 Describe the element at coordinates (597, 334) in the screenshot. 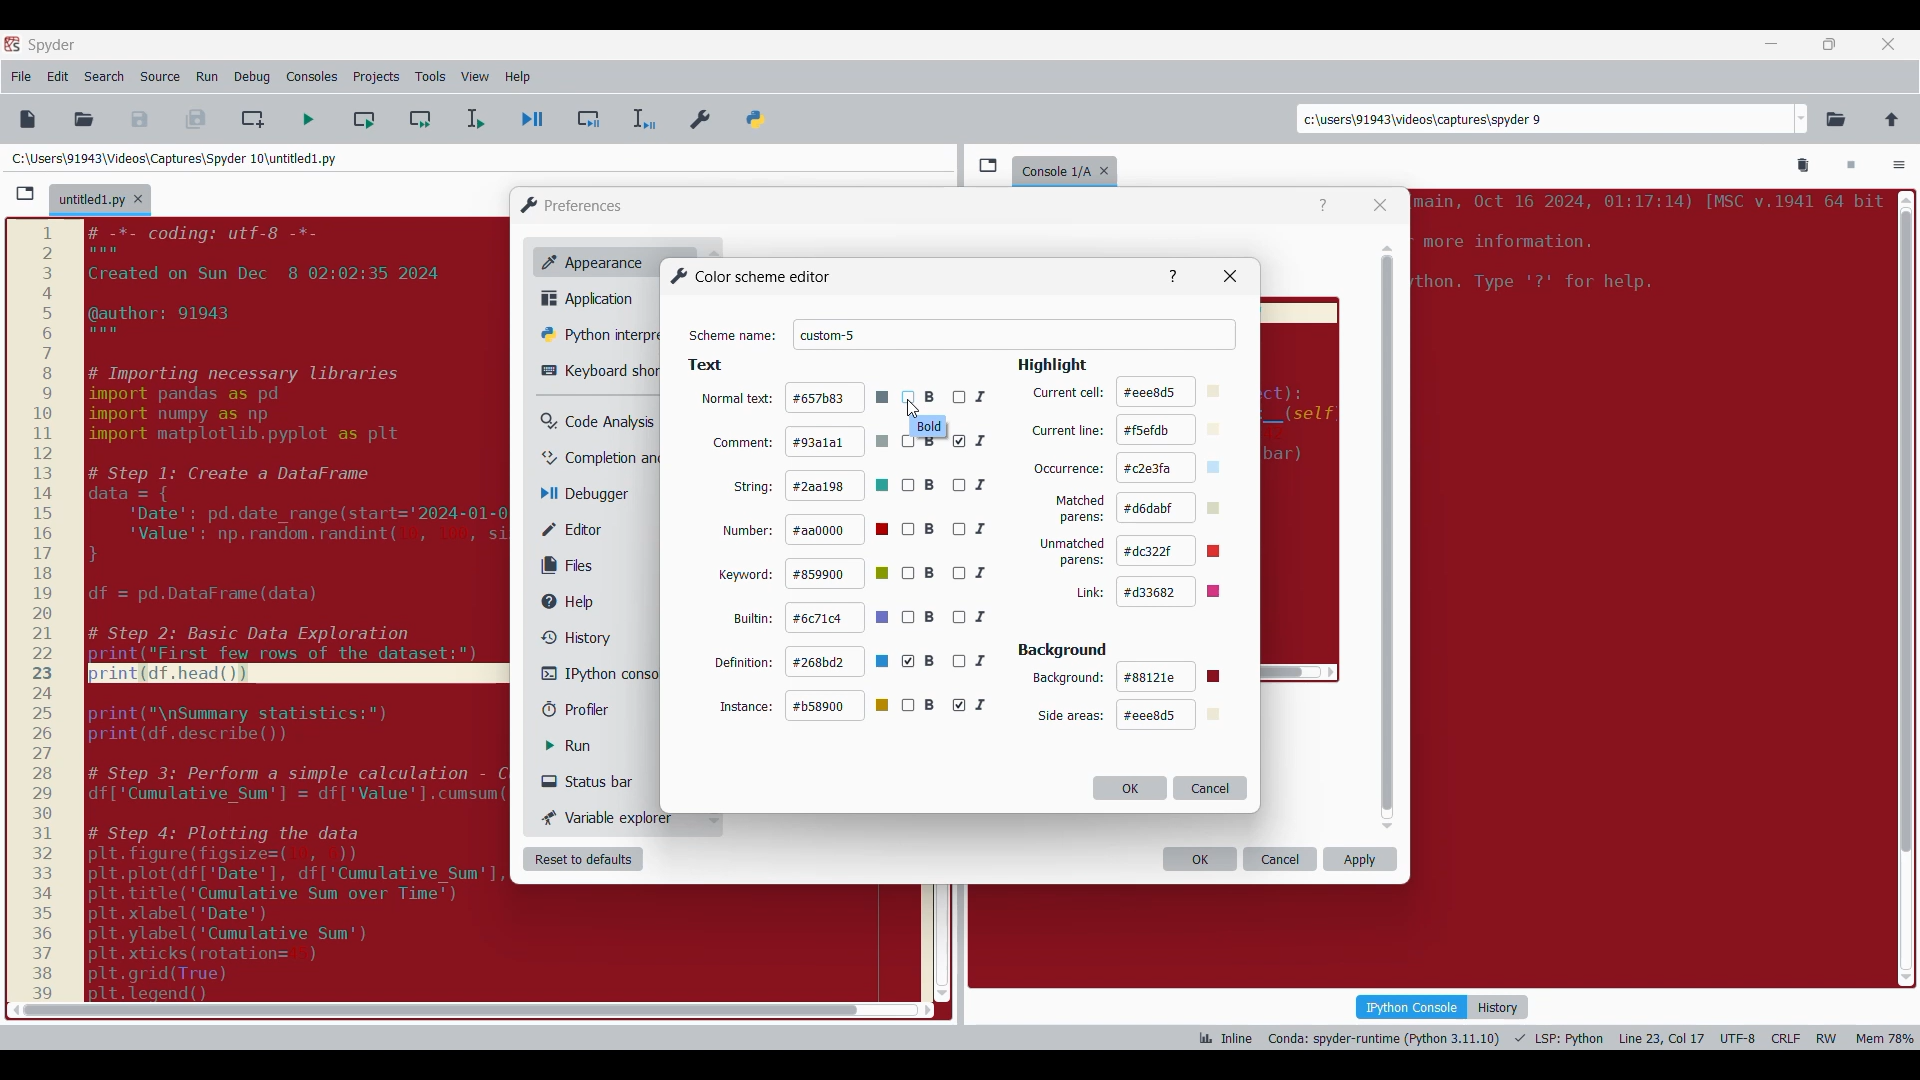

I see `Python interpreter` at that location.